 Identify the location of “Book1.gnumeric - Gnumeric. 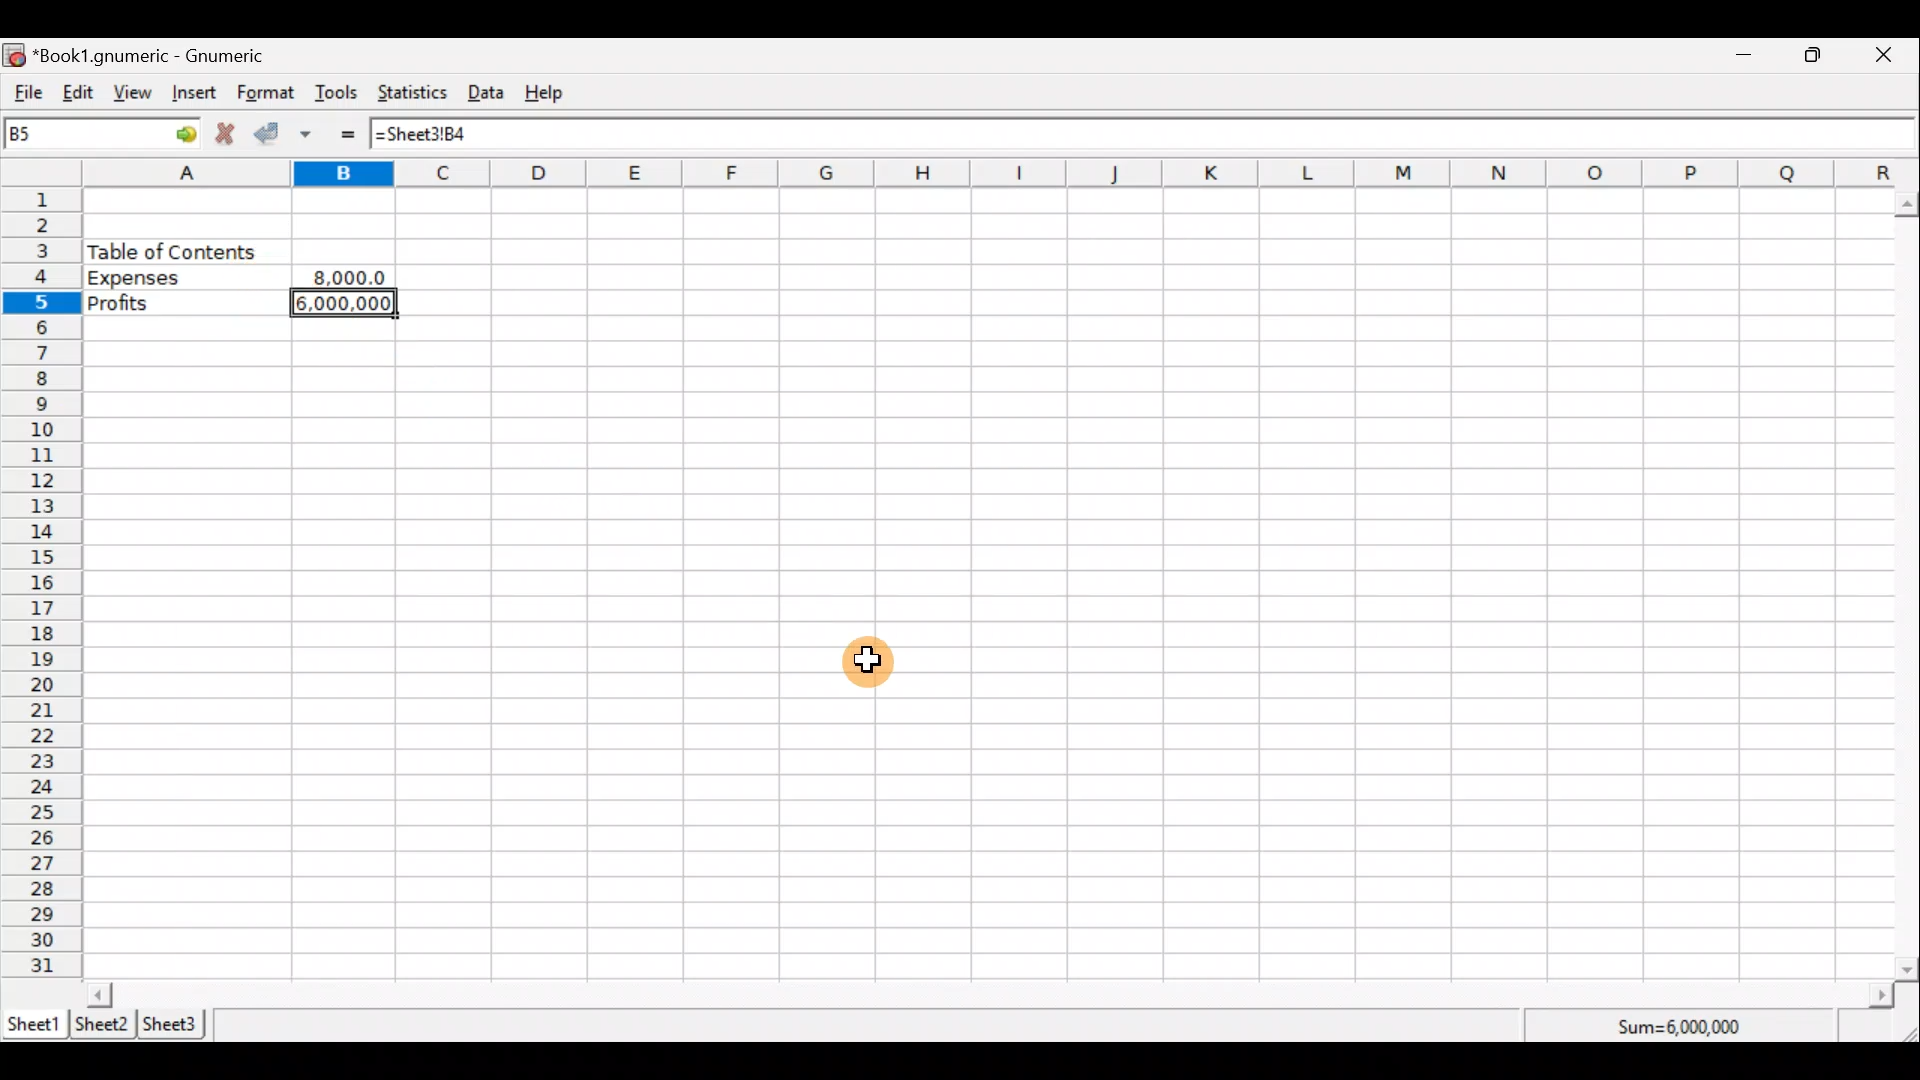
(160, 56).